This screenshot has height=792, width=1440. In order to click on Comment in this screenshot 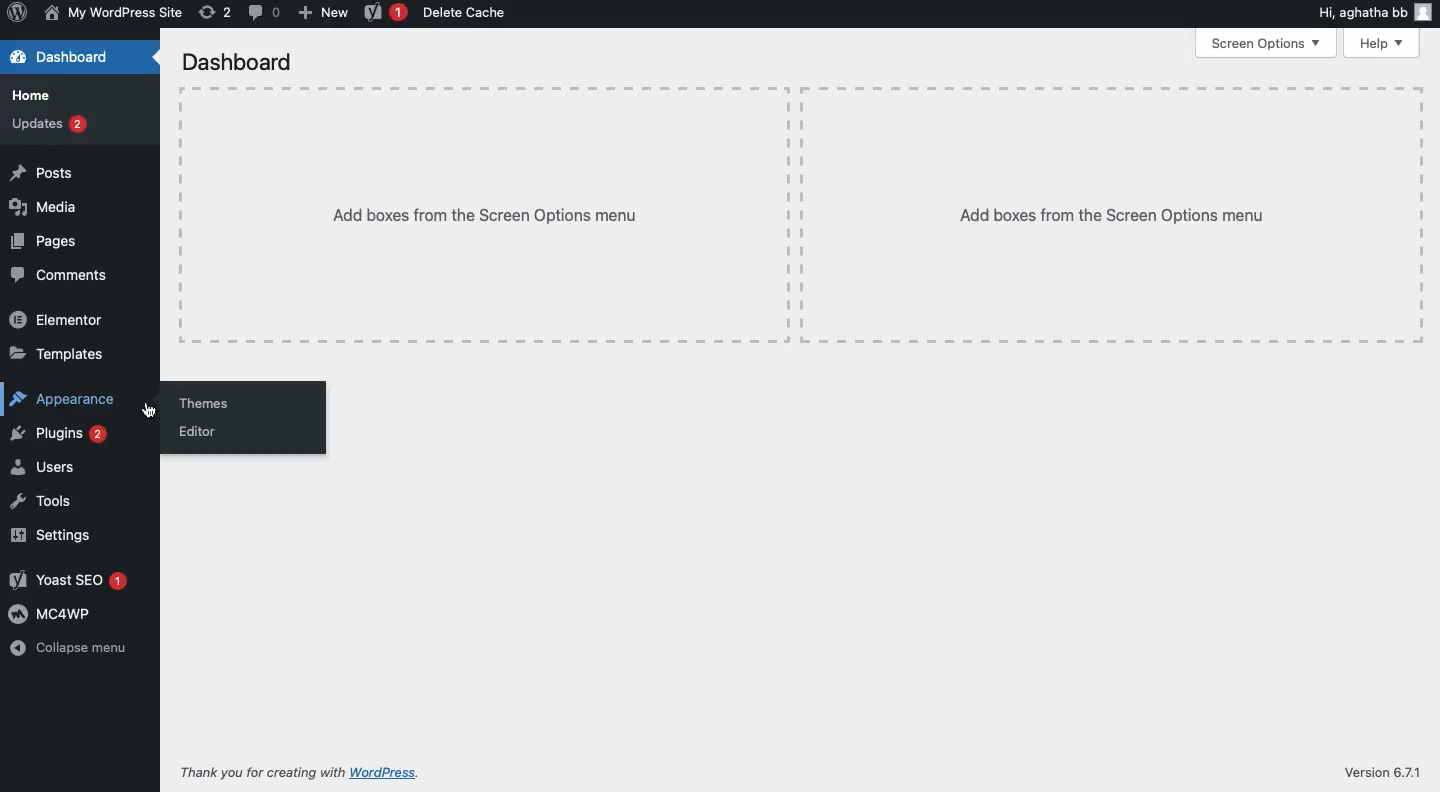, I will do `click(265, 12)`.